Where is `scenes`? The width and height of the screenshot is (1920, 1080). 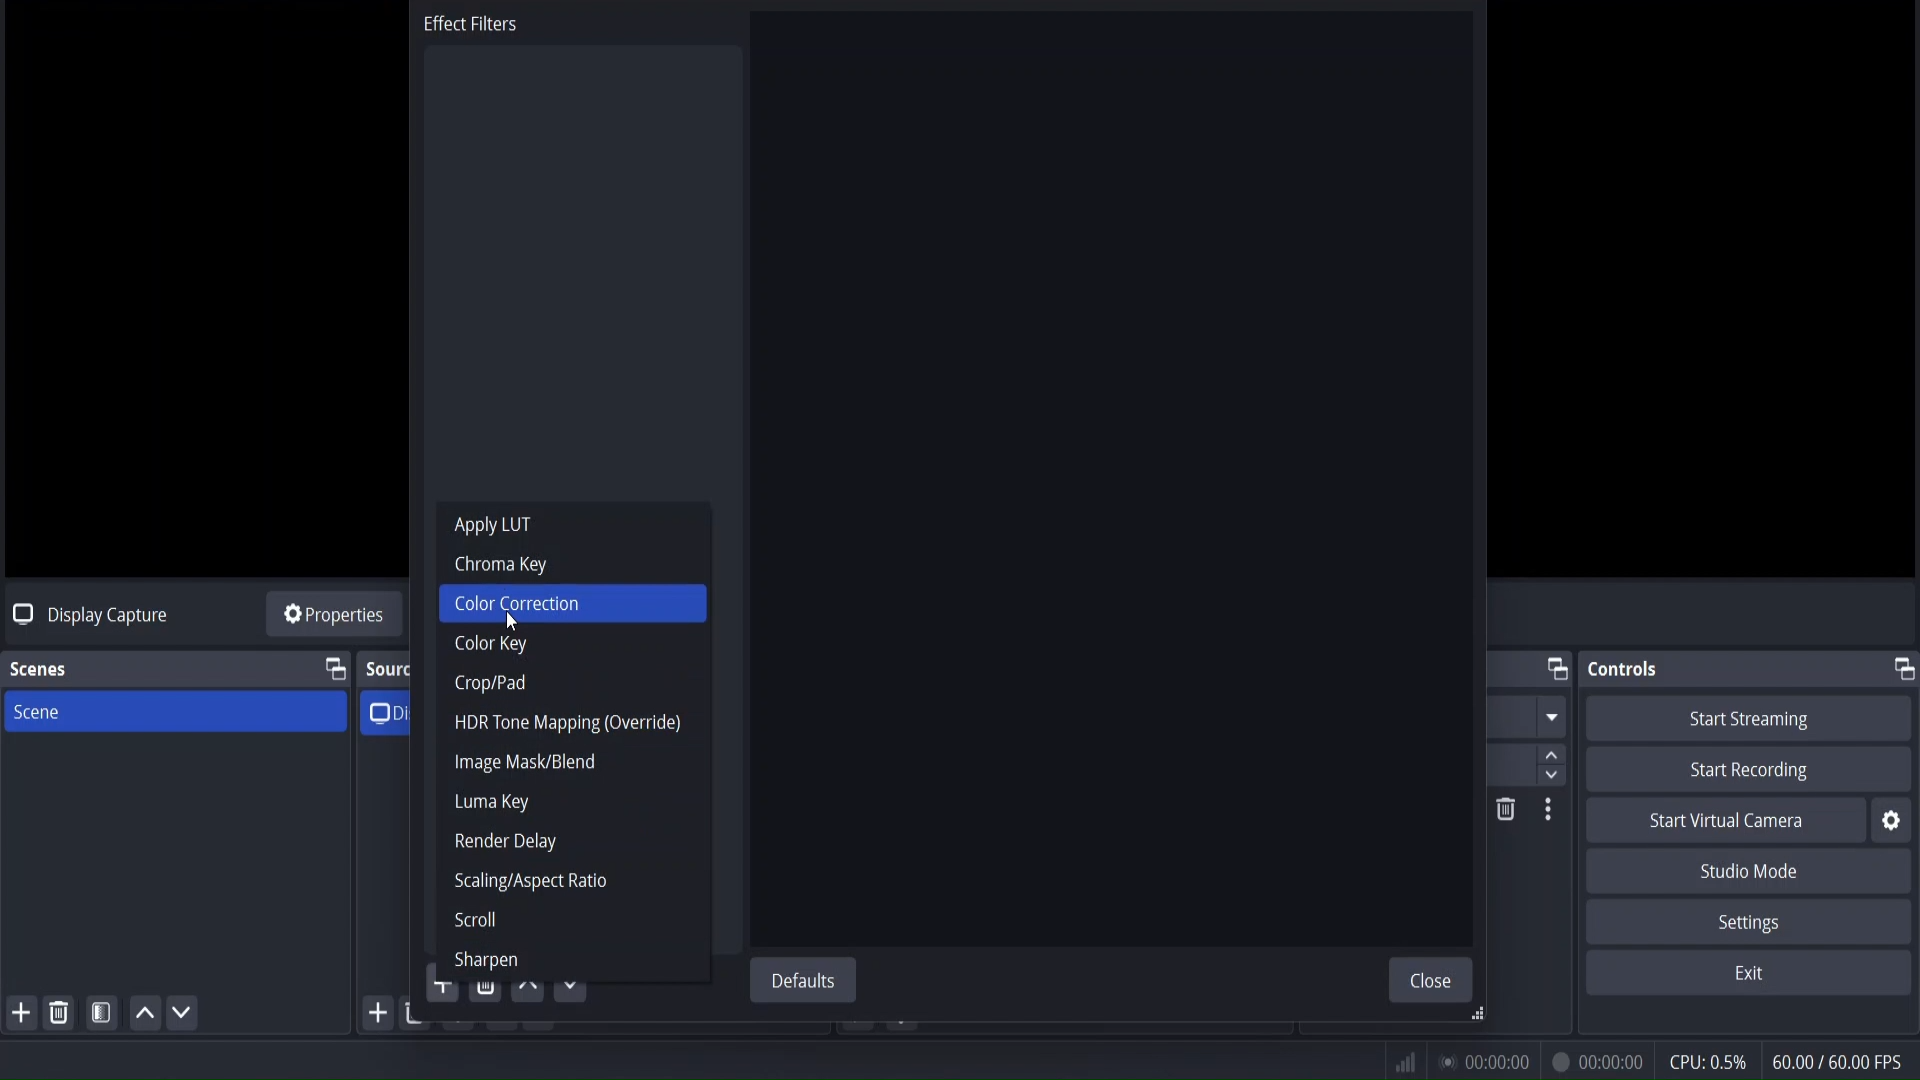 scenes is located at coordinates (39, 670).